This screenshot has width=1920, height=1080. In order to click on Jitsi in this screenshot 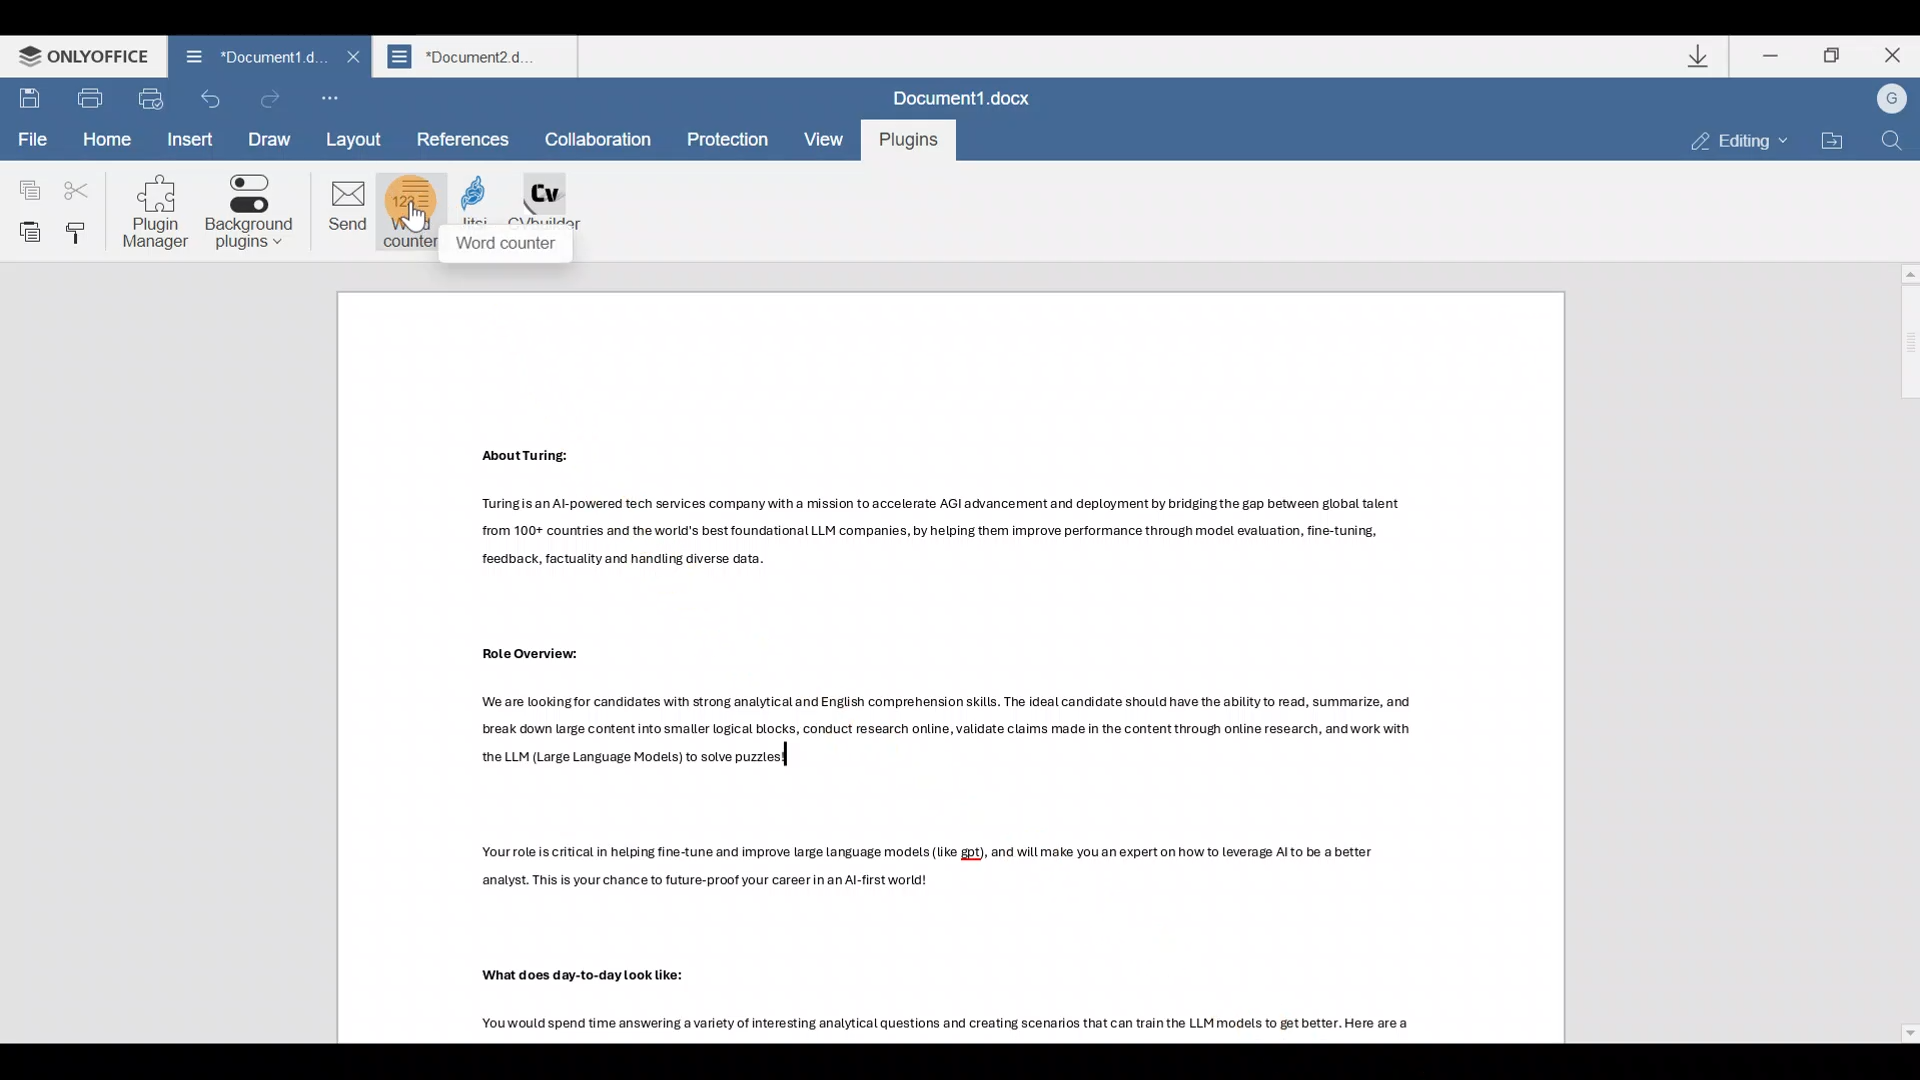, I will do `click(485, 217)`.